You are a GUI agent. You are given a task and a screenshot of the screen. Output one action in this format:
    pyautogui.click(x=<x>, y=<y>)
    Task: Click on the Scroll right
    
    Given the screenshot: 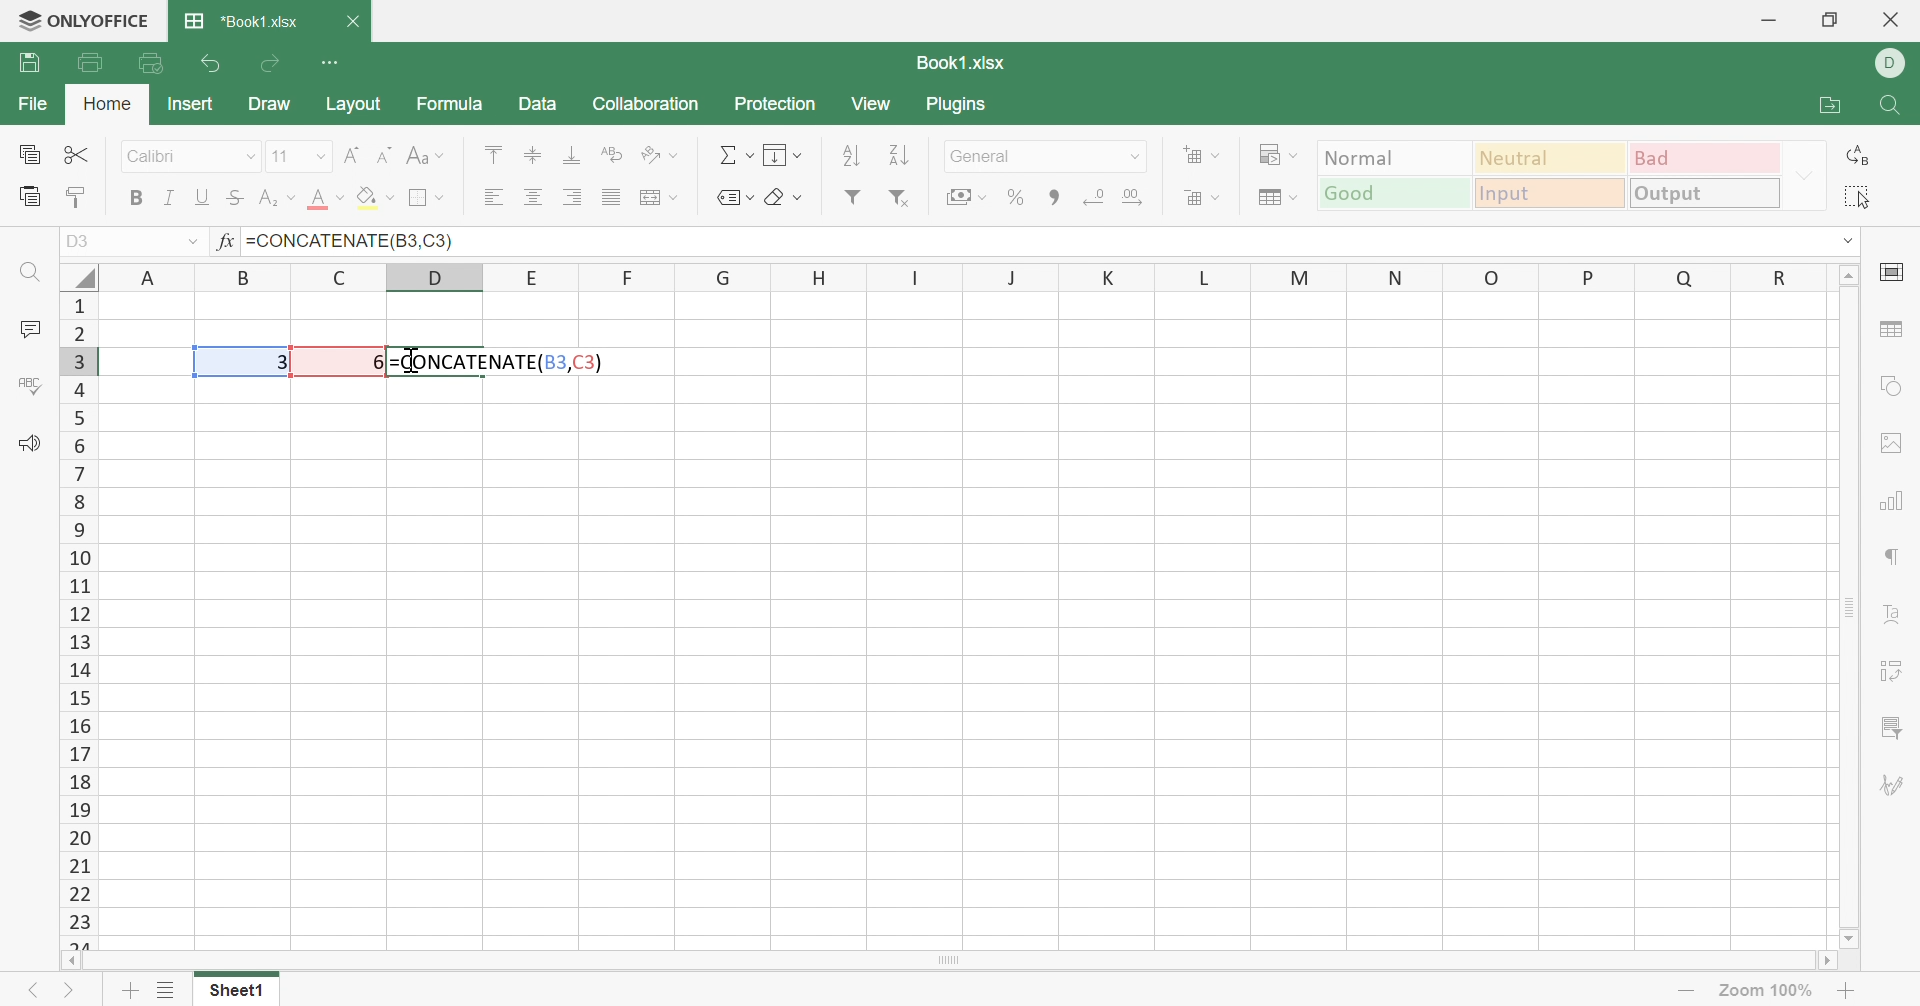 What is the action you would take?
    pyautogui.click(x=1825, y=961)
    